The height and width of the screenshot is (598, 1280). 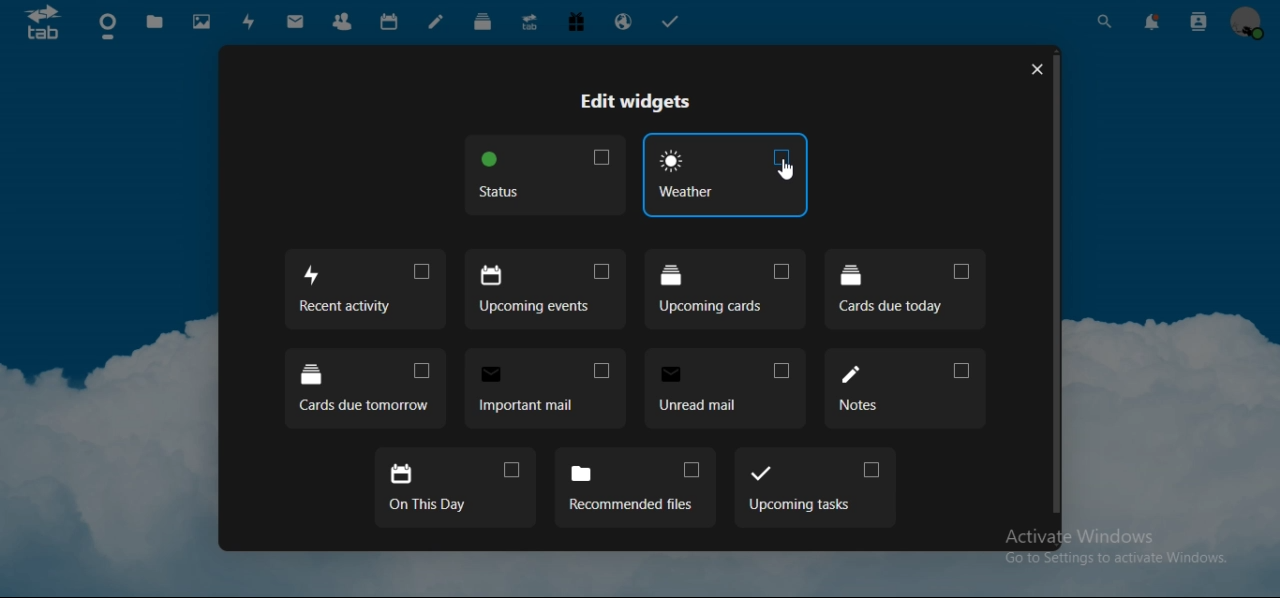 What do you see at coordinates (1035, 68) in the screenshot?
I see `close` at bounding box center [1035, 68].